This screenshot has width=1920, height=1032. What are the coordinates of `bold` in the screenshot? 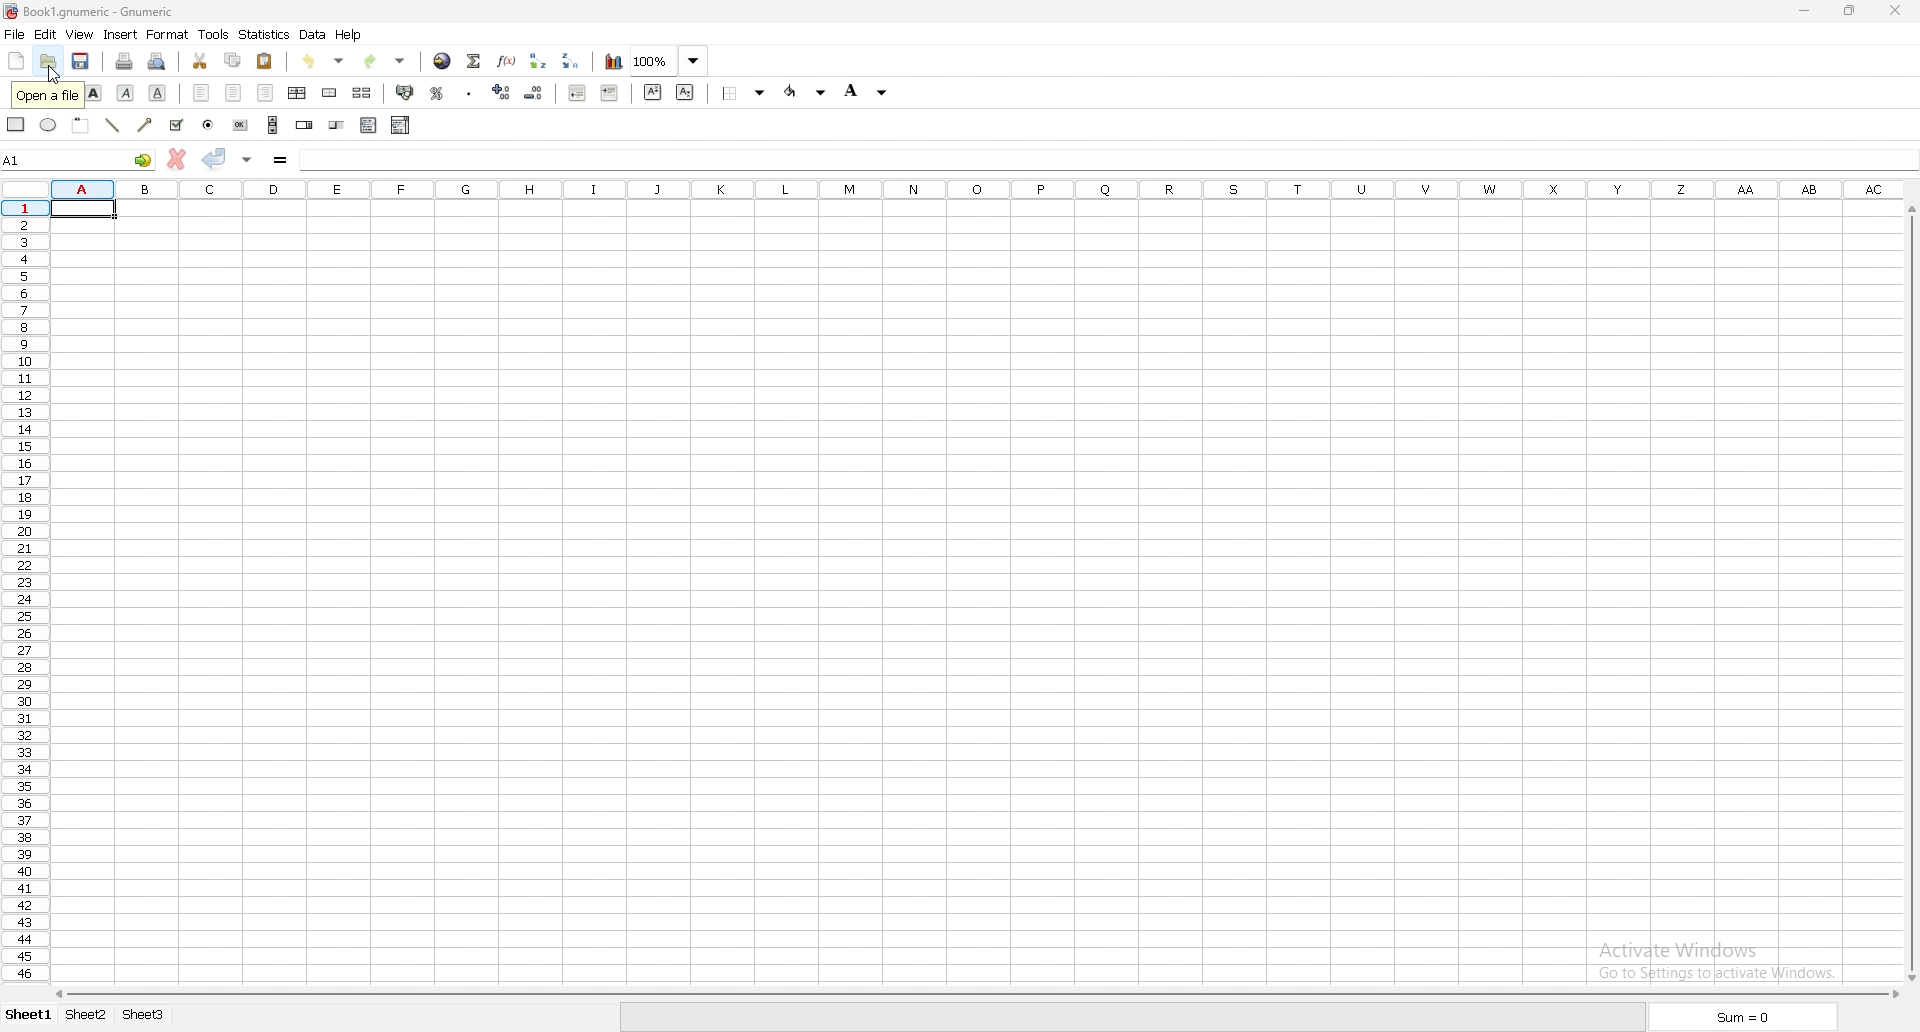 It's located at (94, 94).